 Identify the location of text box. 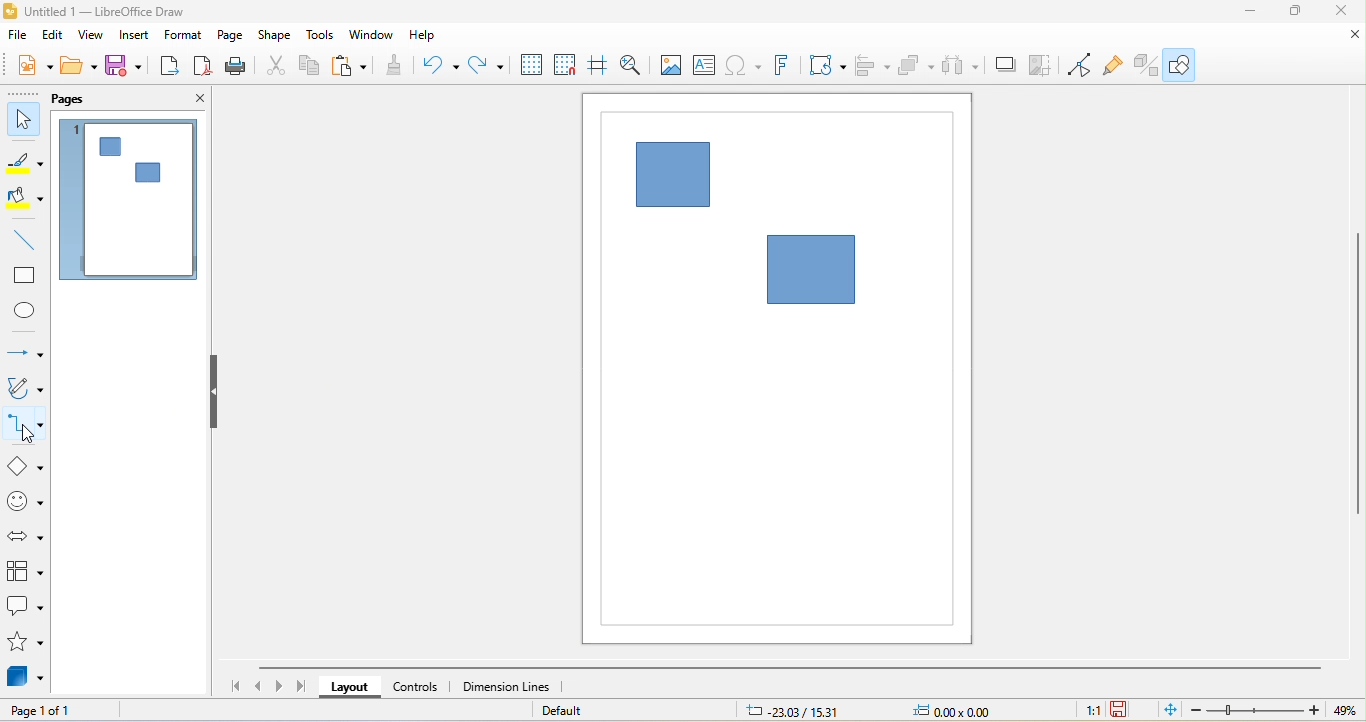
(704, 65).